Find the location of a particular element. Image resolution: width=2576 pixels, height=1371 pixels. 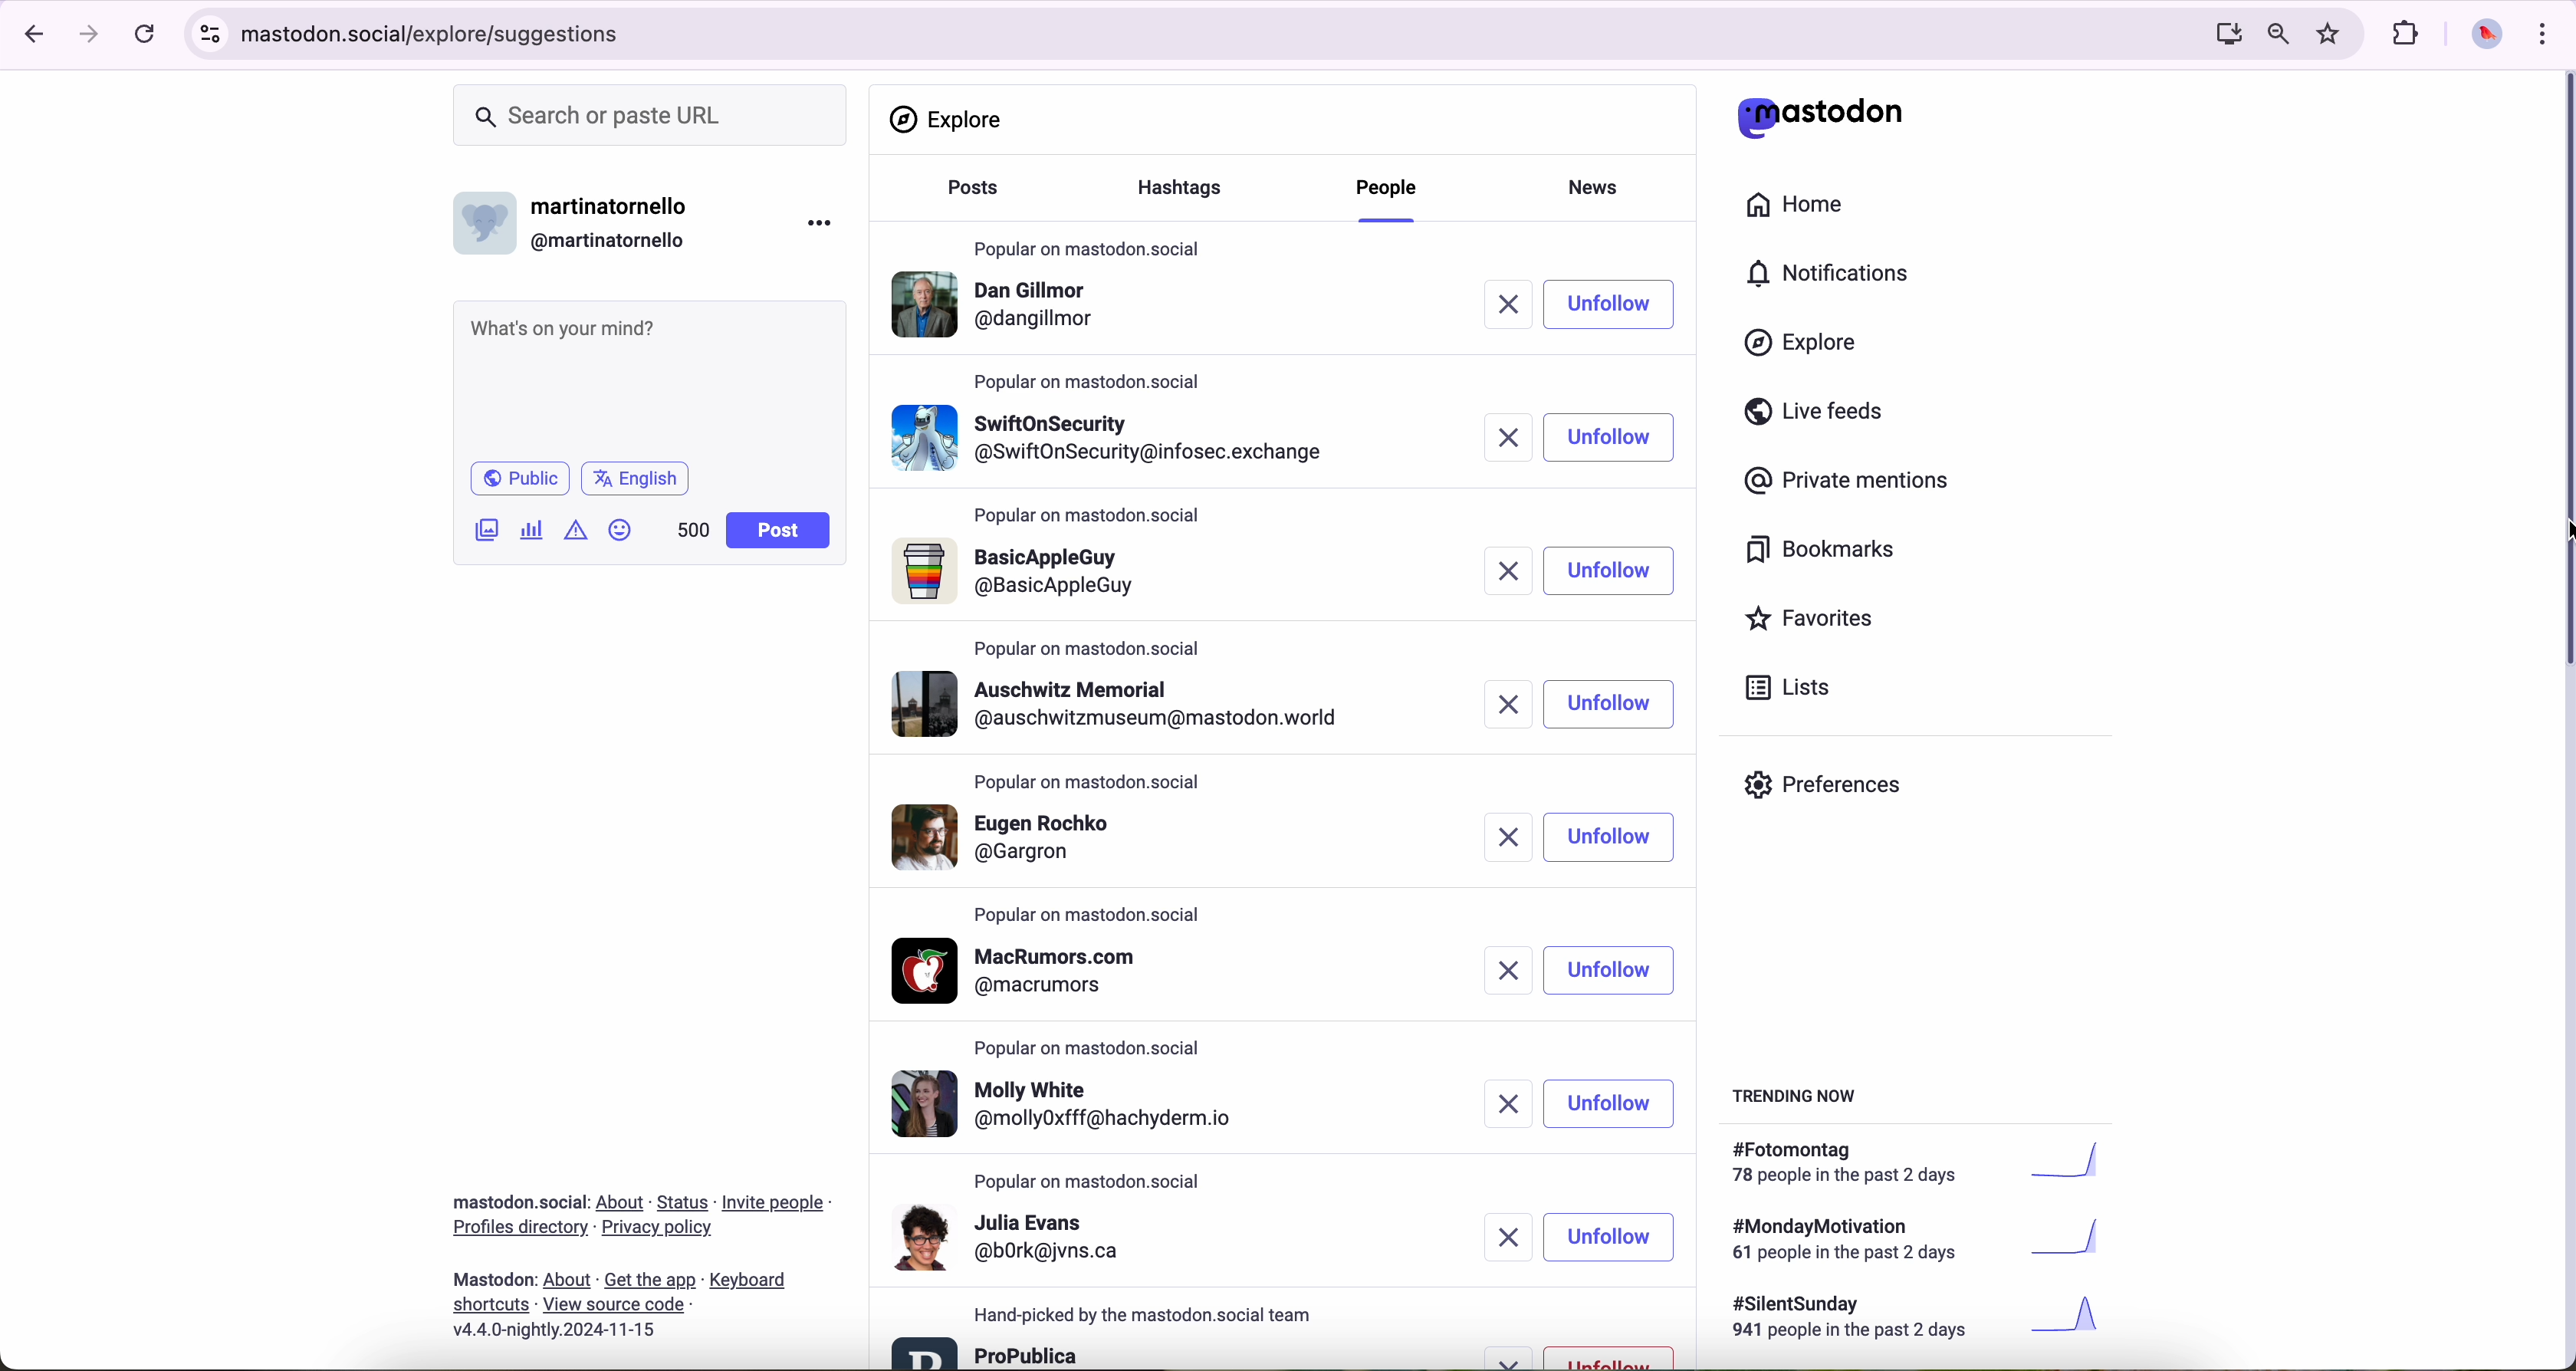

remove is located at coordinates (1499, 1358).